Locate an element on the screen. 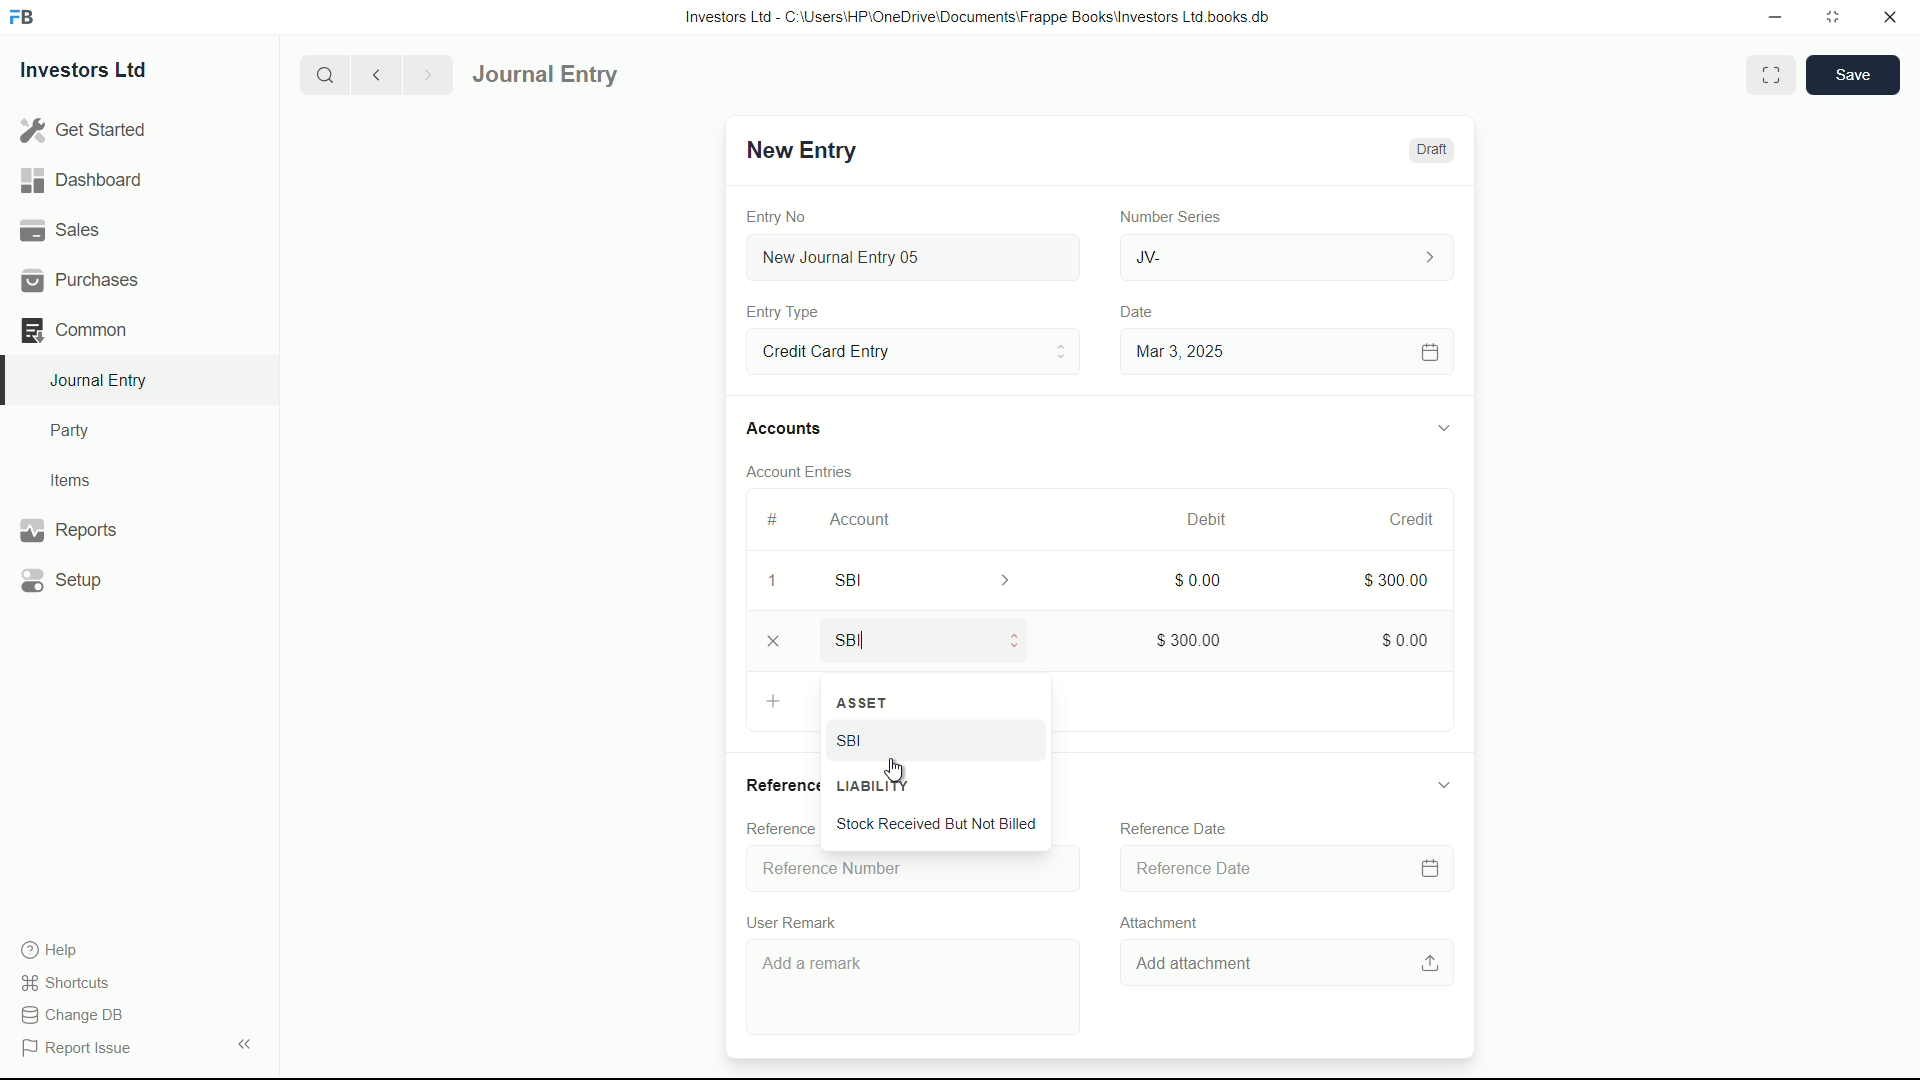 The image size is (1920, 1080). expand/collapse is located at coordinates (1442, 783).